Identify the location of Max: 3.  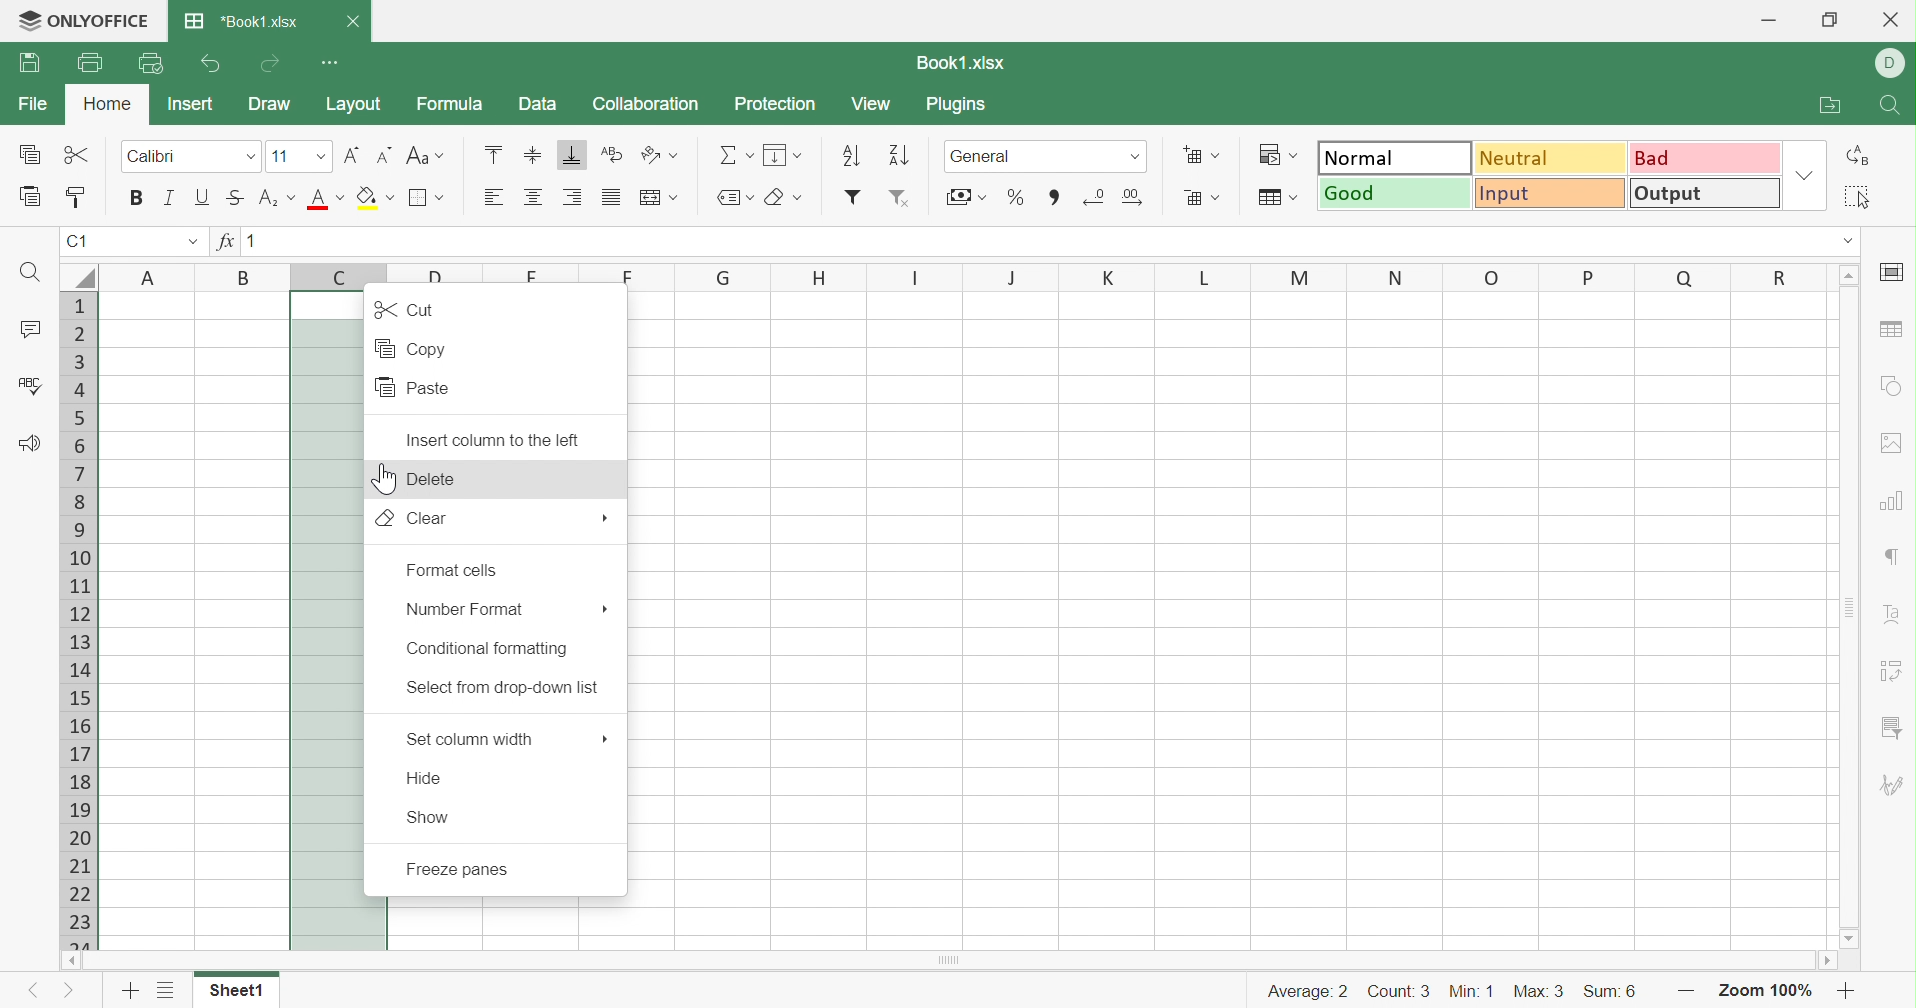
(1539, 991).